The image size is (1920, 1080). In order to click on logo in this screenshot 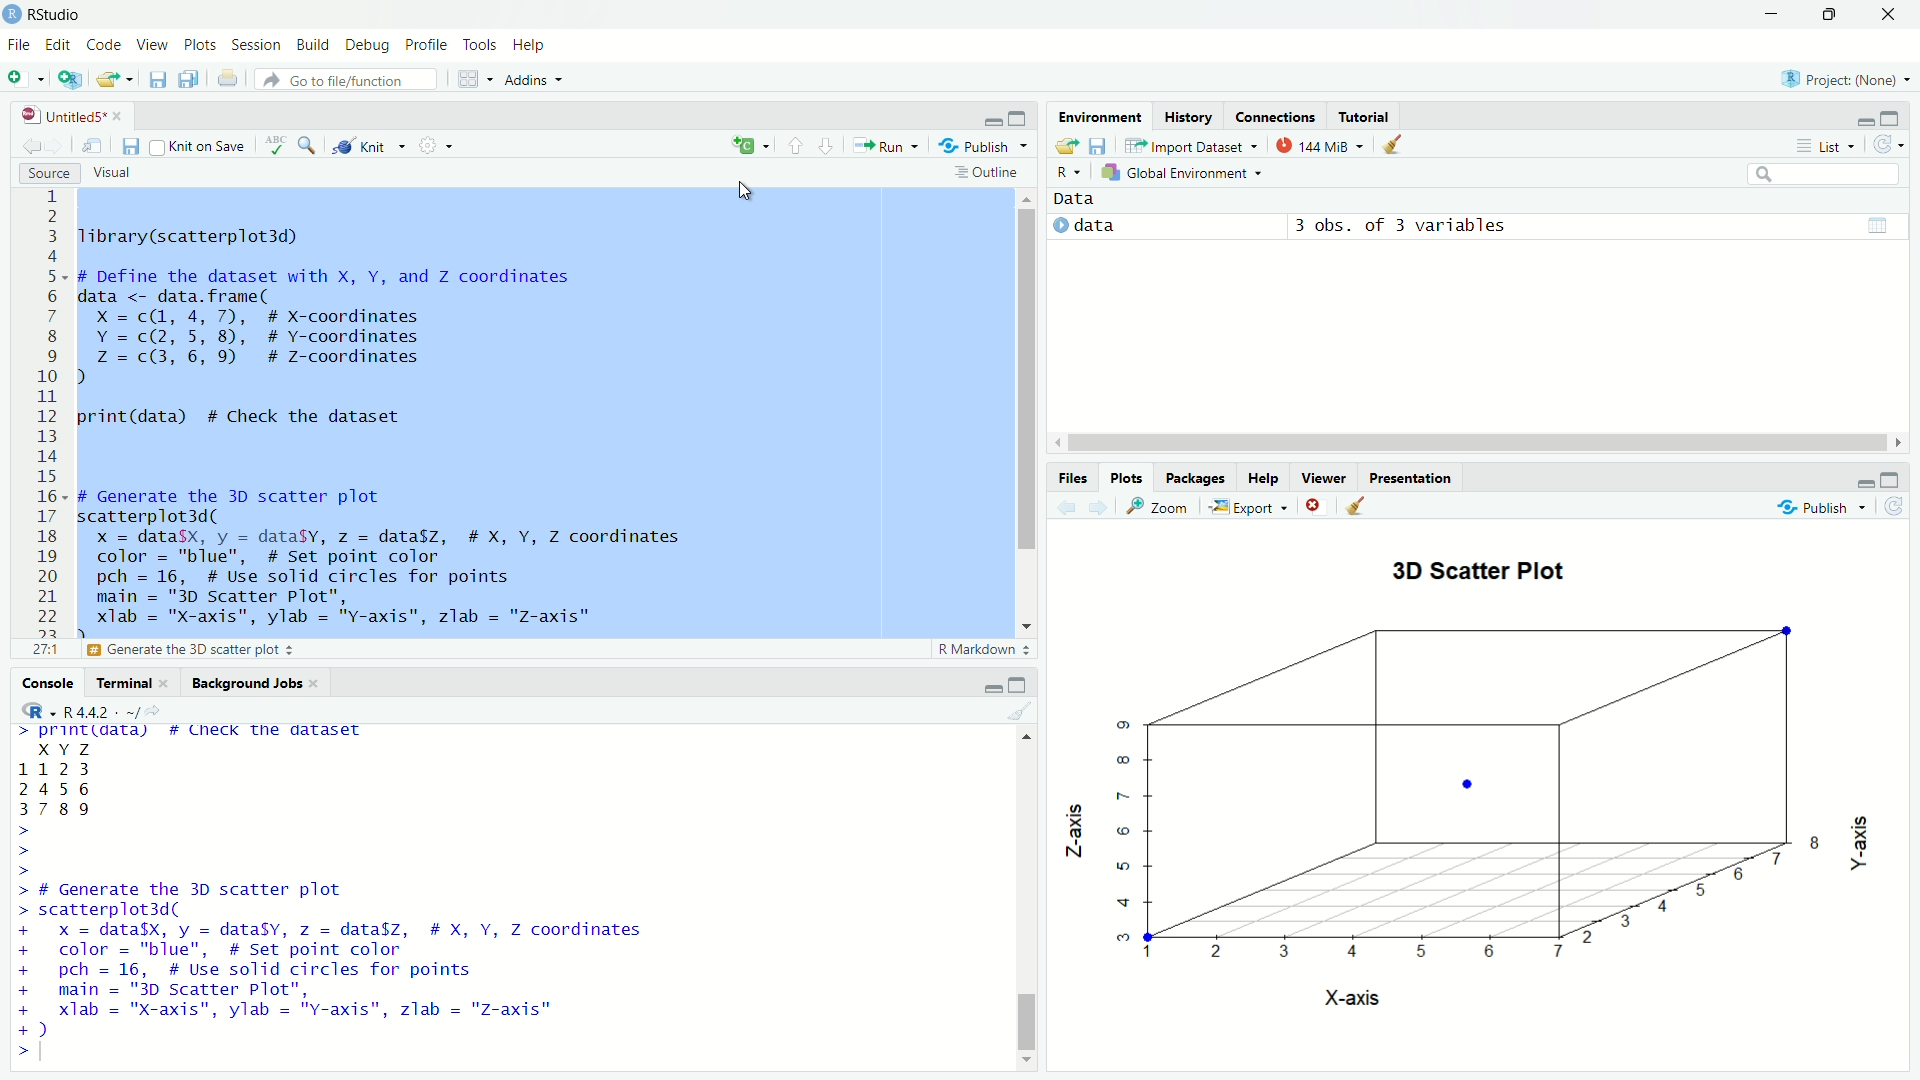, I will do `click(12, 12)`.